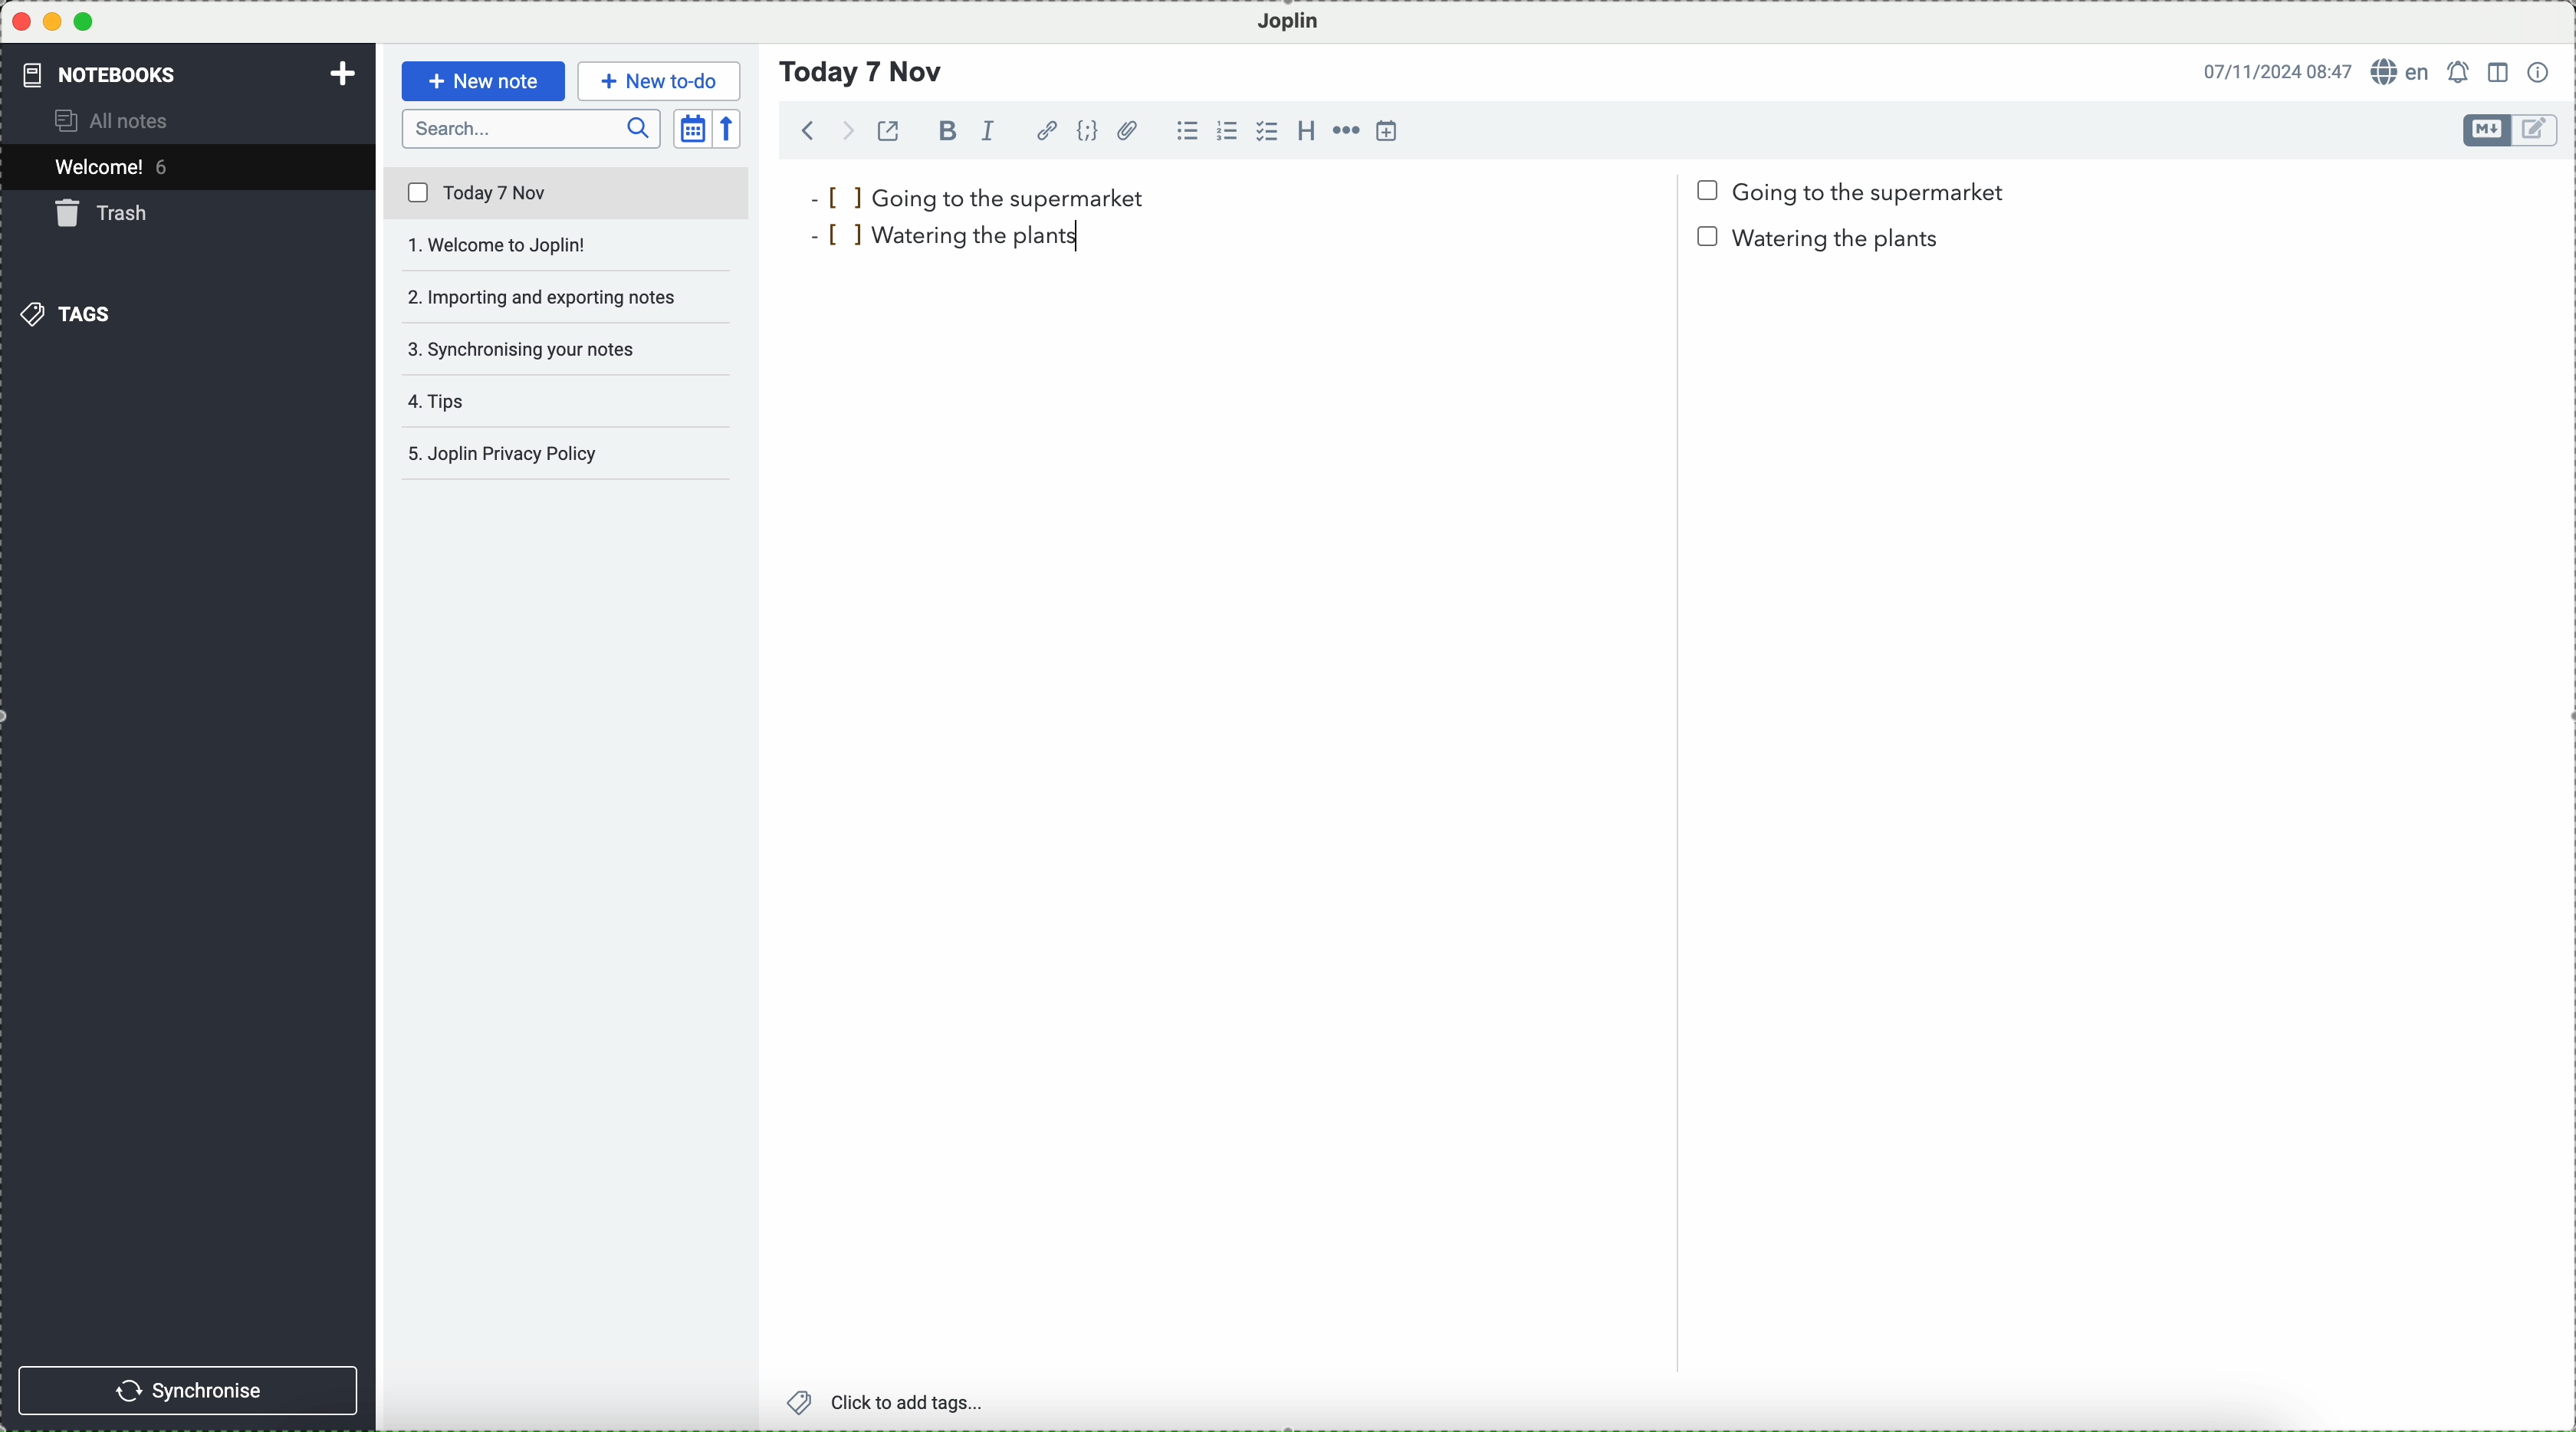  I want to click on set alarm, so click(2461, 72).